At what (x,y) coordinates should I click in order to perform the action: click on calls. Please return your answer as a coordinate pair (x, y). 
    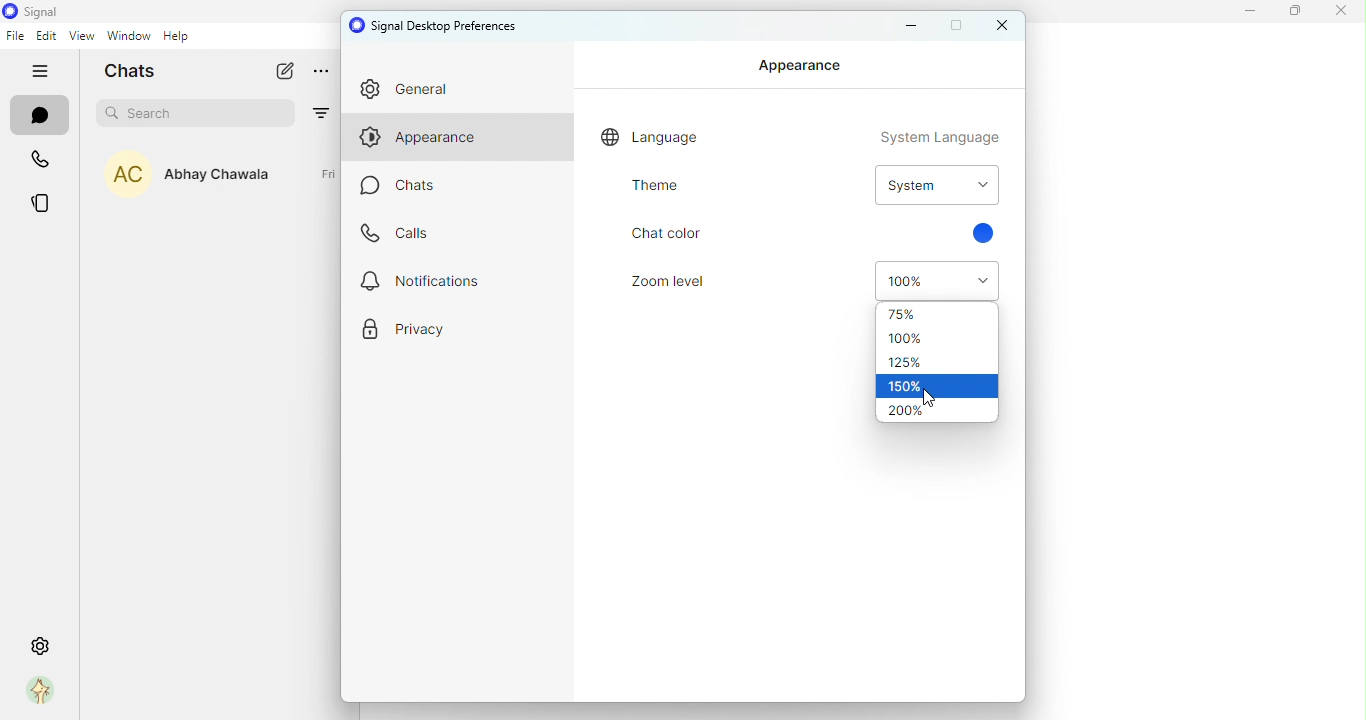
    Looking at the image, I should click on (42, 160).